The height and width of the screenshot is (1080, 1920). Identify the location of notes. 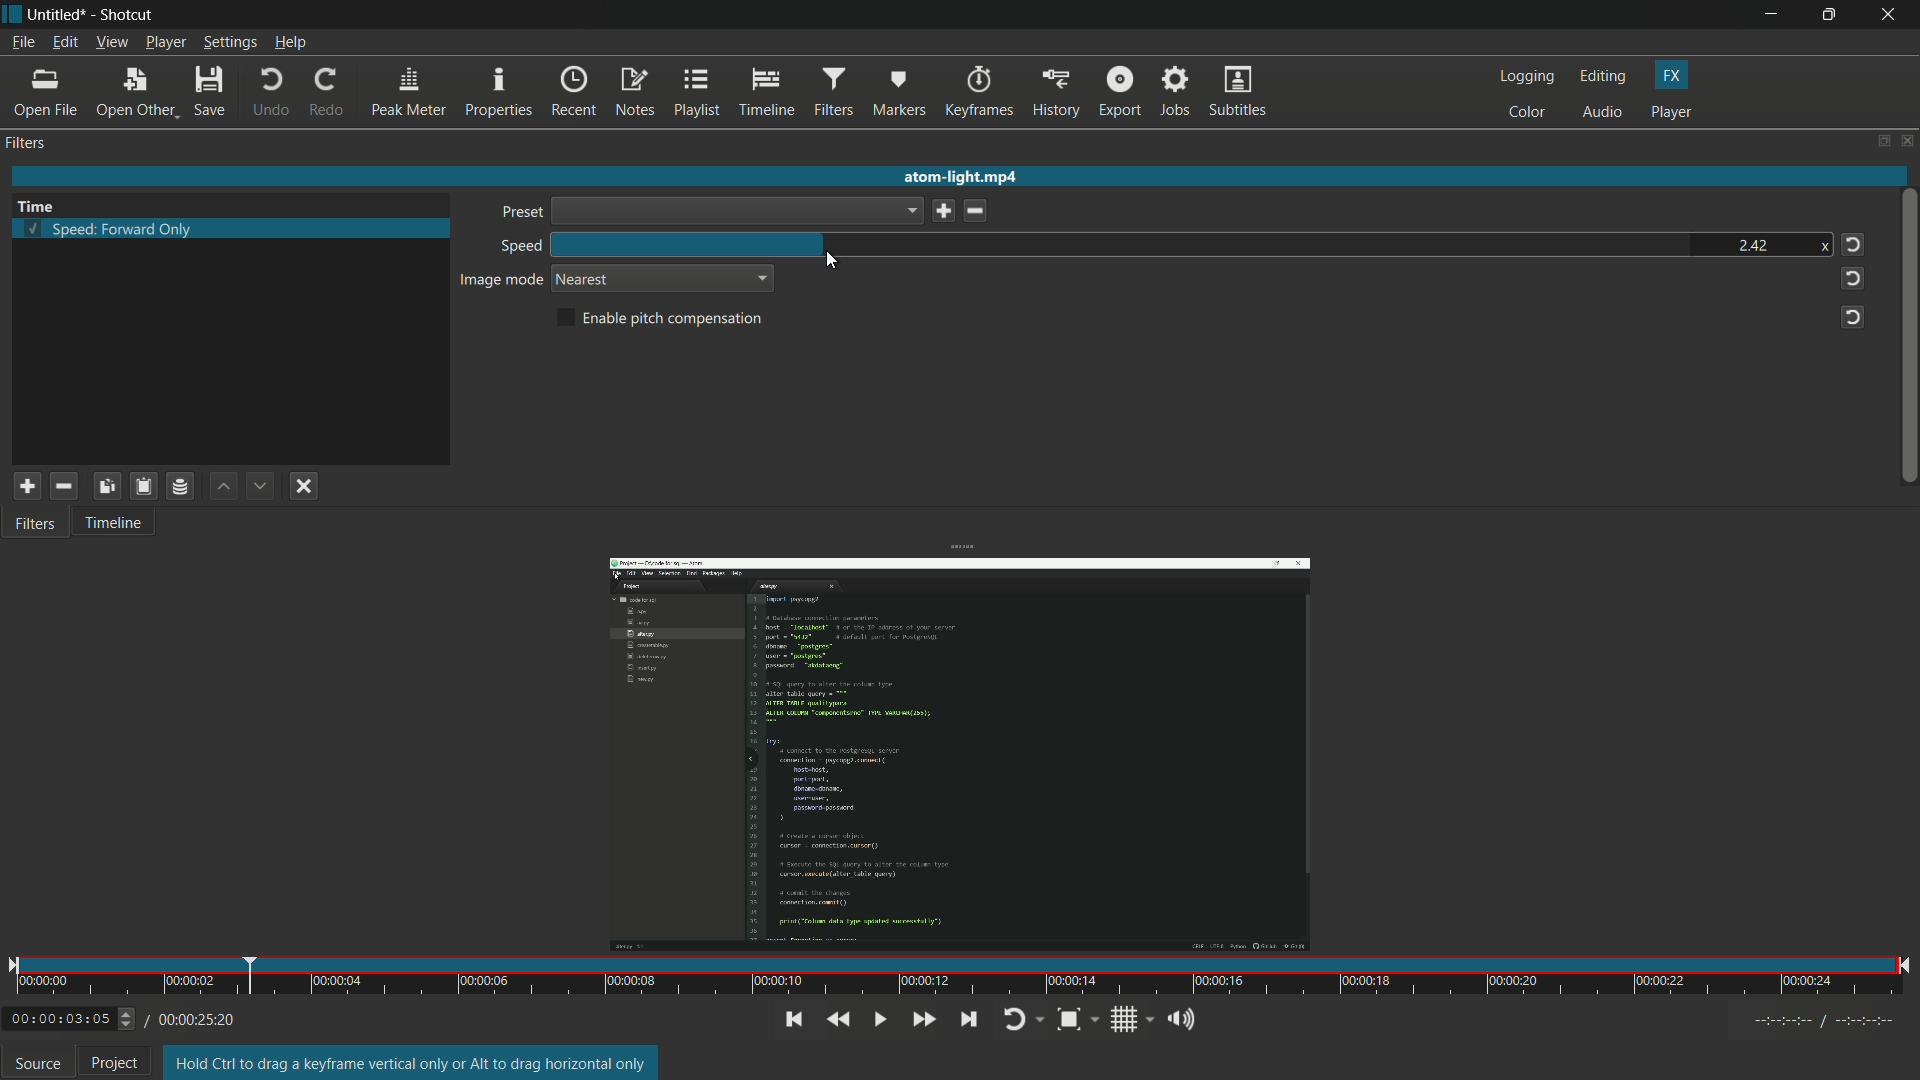
(637, 93).